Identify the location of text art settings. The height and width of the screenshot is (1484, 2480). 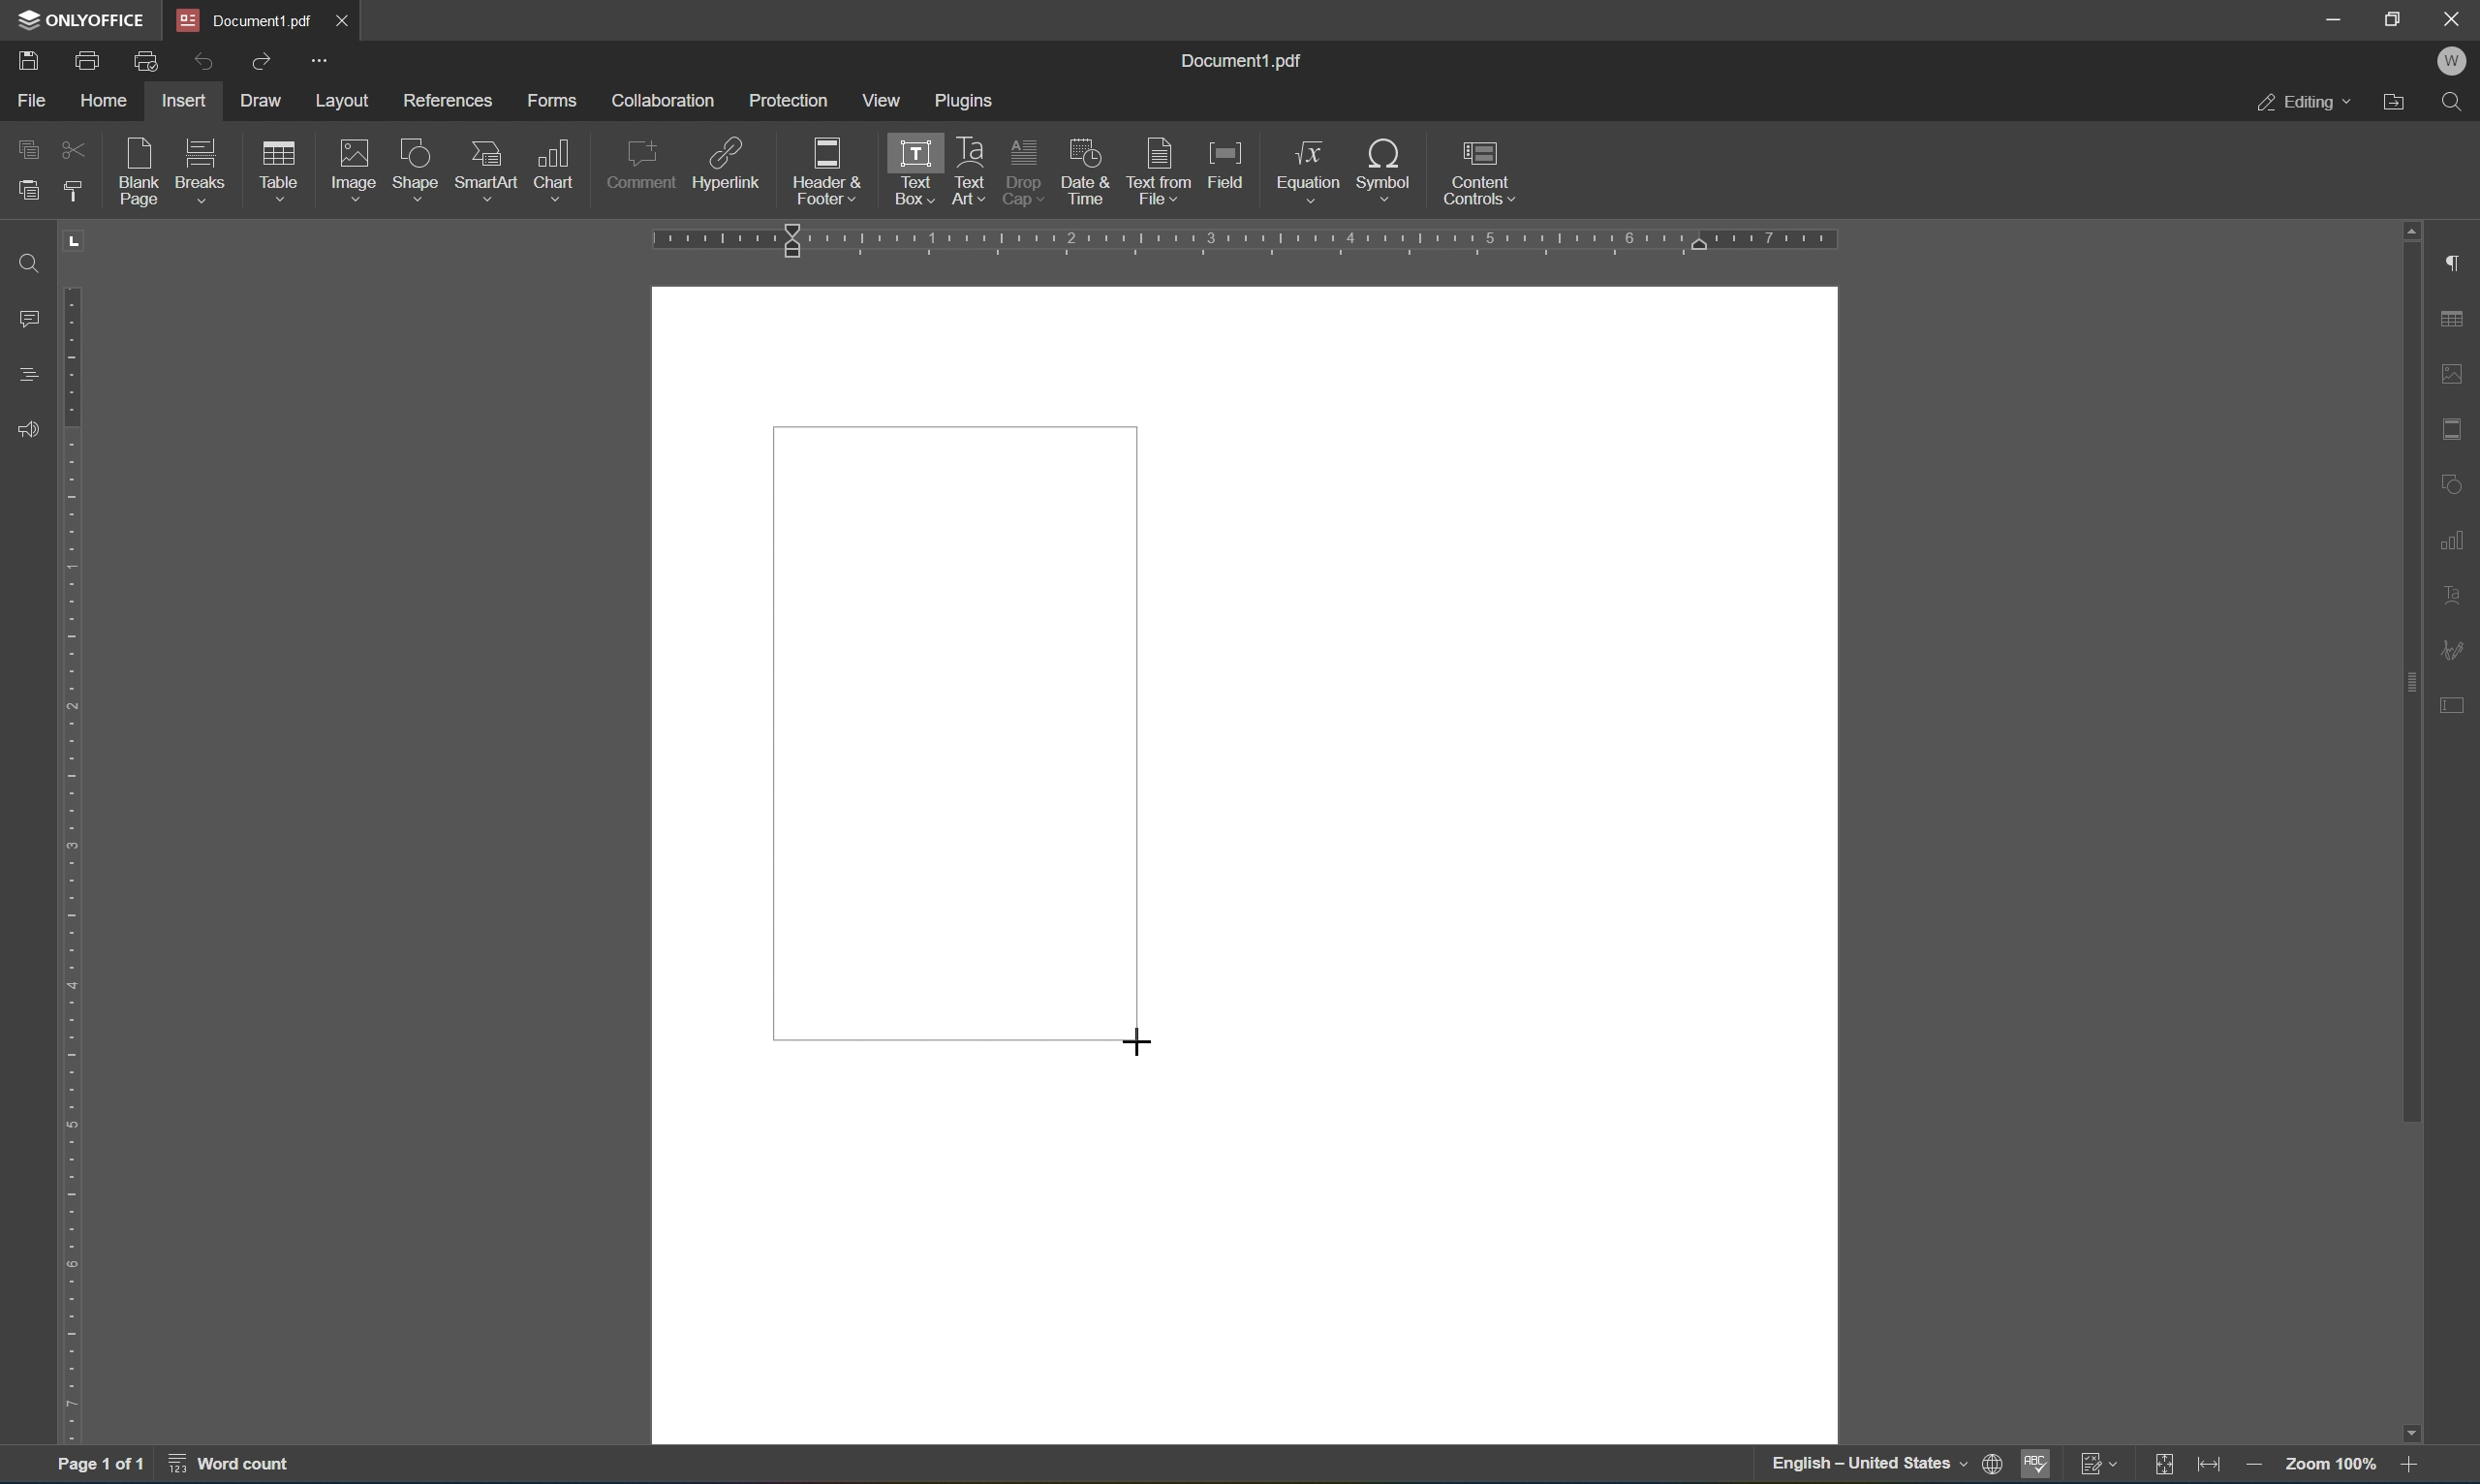
(2454, 597).